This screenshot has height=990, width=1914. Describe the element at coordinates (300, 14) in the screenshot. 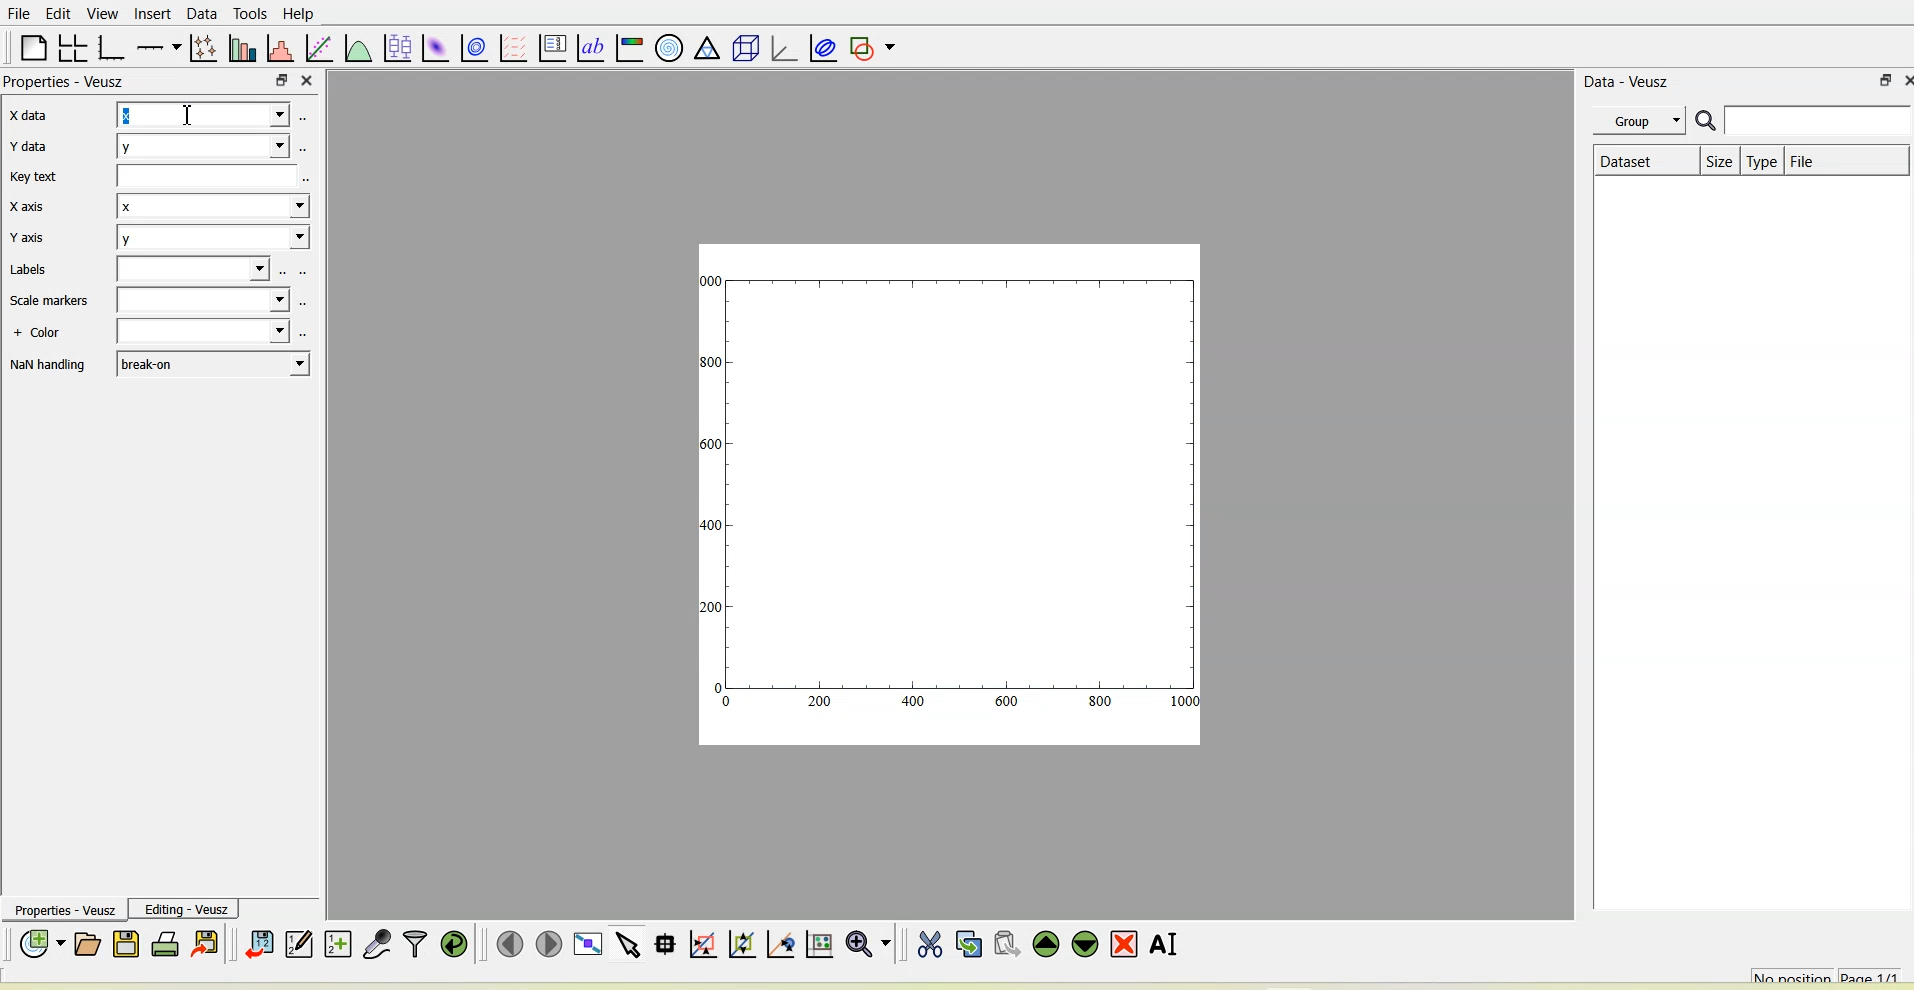

I see `Help` at that location.